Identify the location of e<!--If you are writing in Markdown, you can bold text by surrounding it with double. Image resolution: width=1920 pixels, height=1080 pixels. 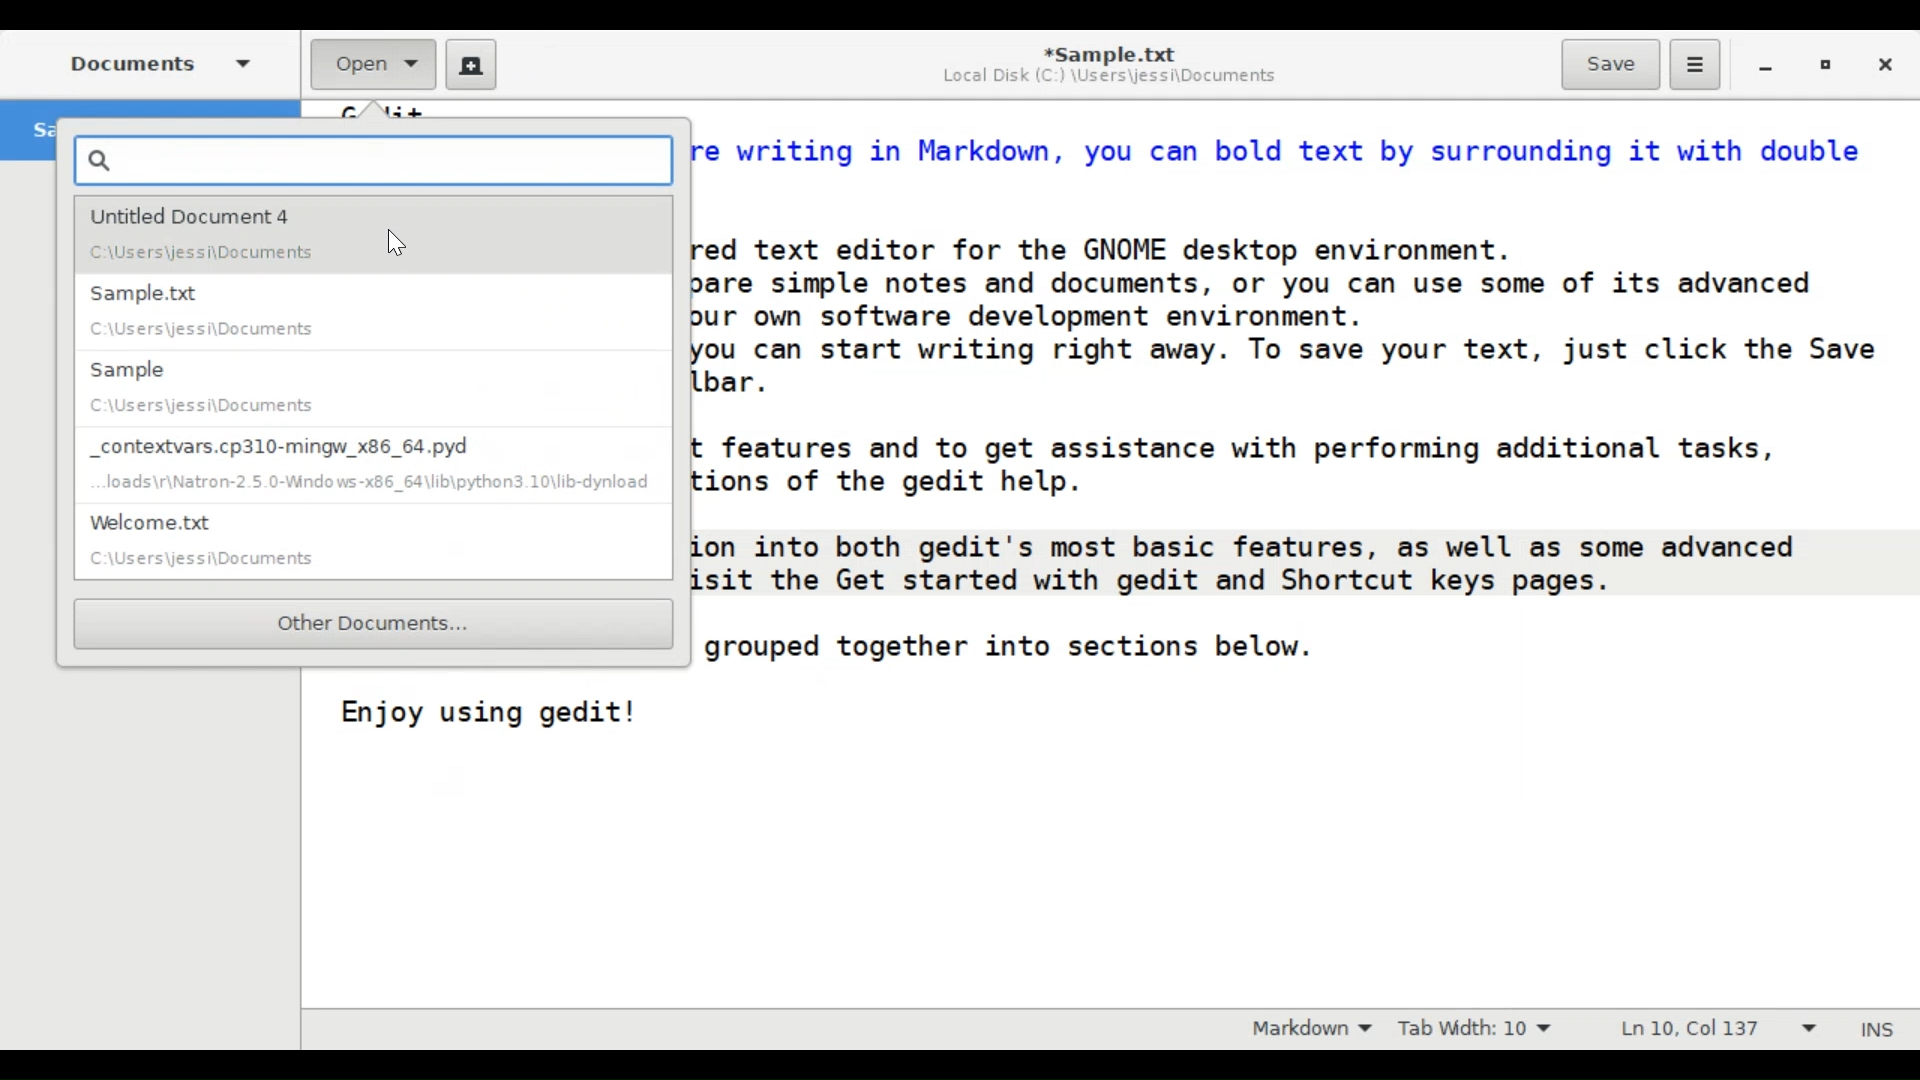
(1284, 143).